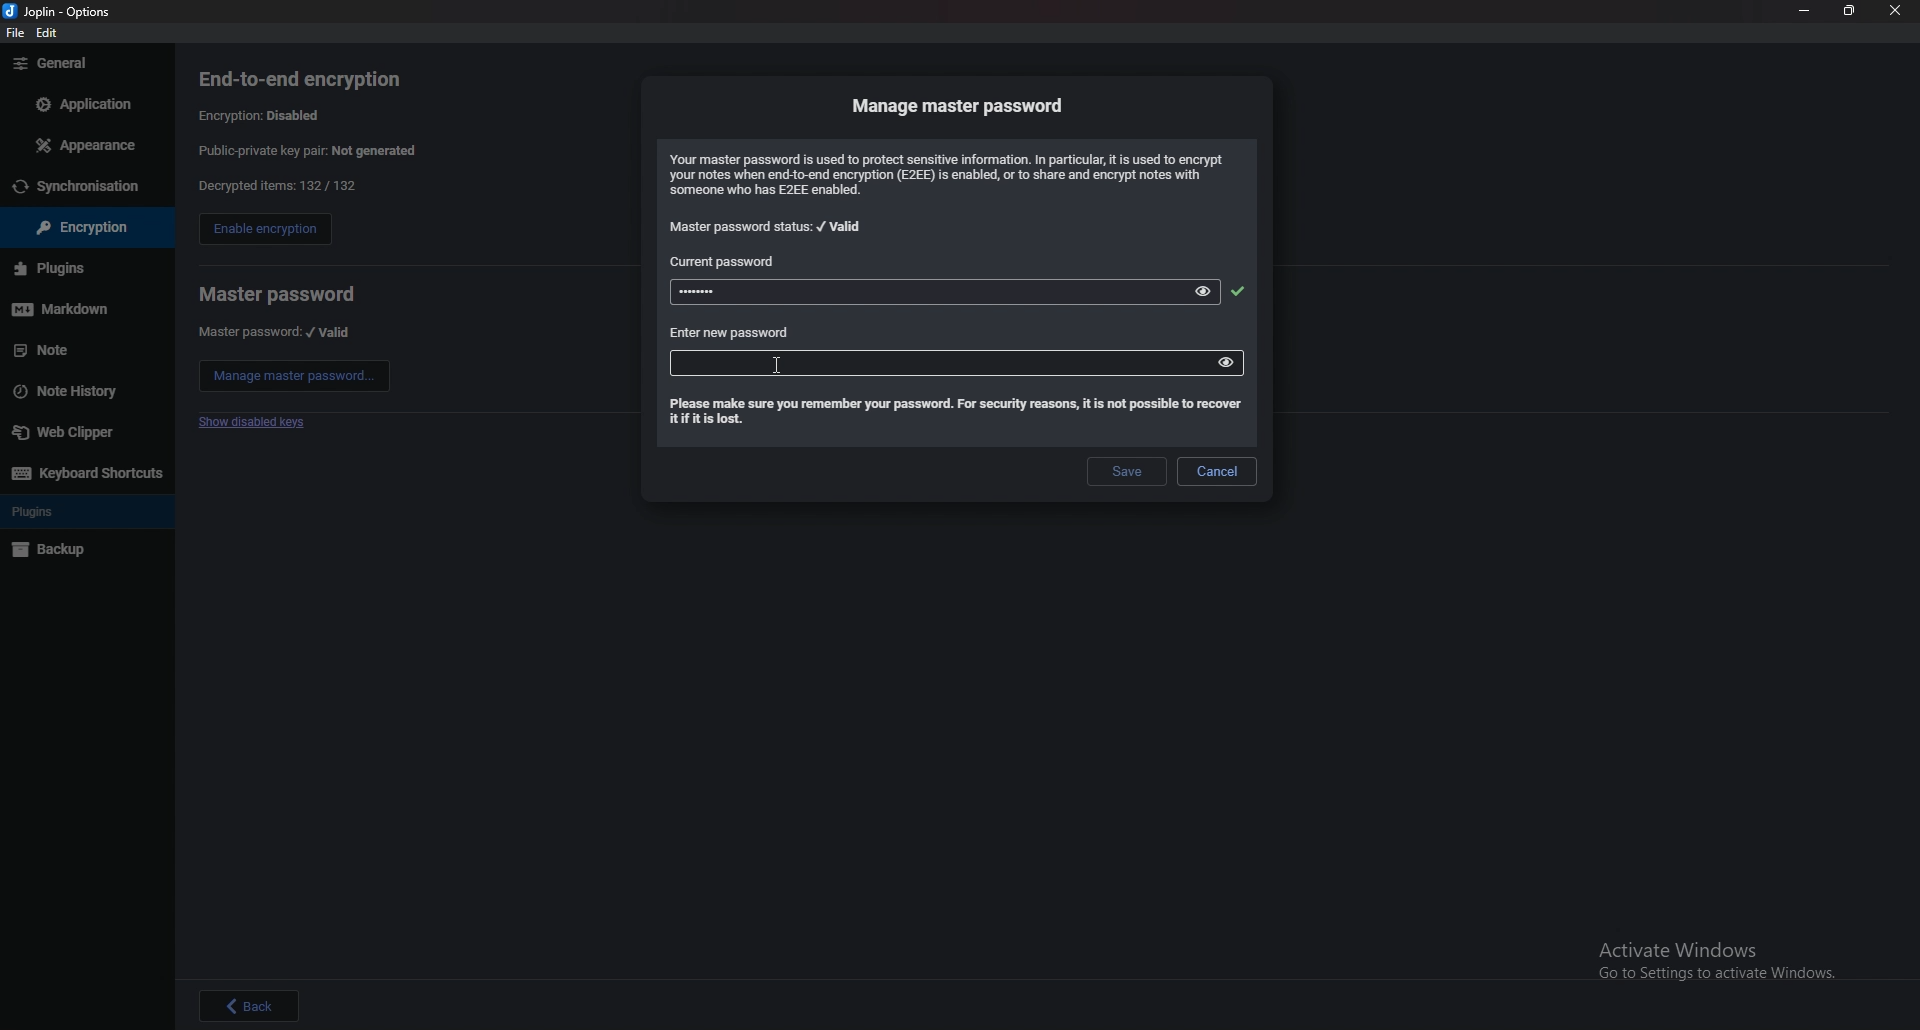 This screenshot has width=1920, height=1030. What do you see at coordinates (86, 431) in the screenshot?
I see `web clipper` at bounding box center [86, 431].